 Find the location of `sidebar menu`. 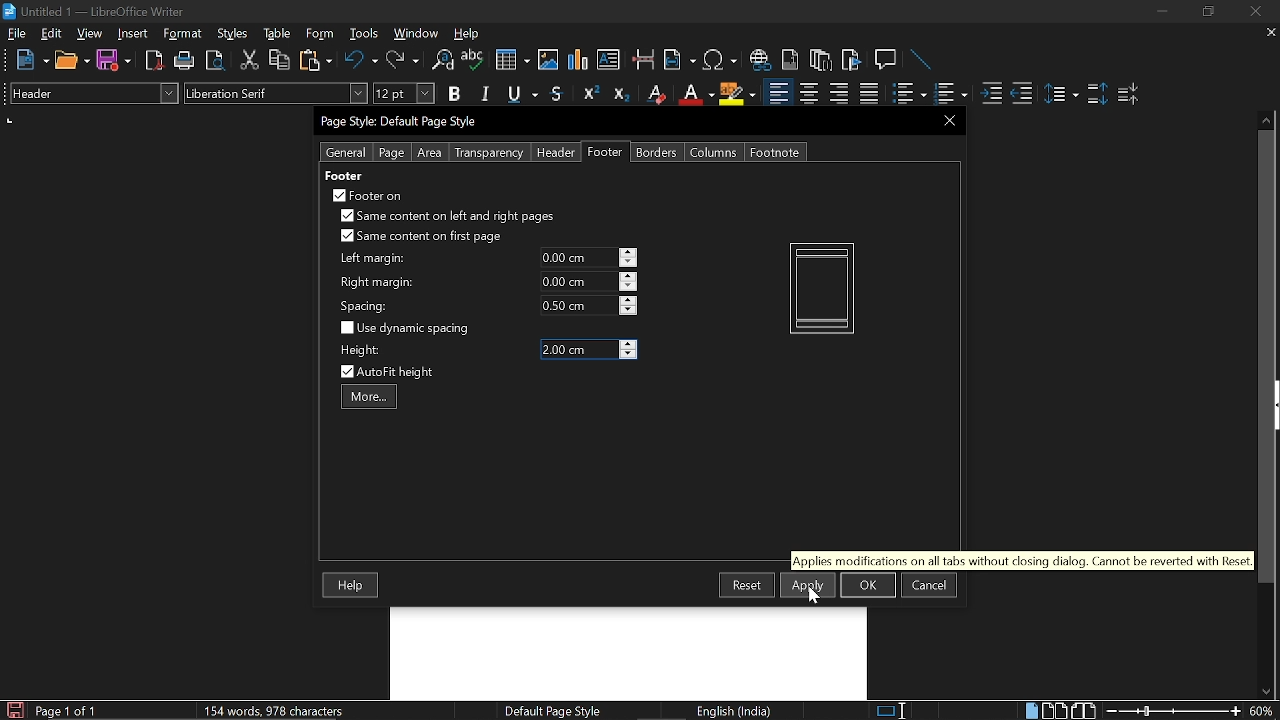

sidebar menu is located at coordinates (1276, 405).